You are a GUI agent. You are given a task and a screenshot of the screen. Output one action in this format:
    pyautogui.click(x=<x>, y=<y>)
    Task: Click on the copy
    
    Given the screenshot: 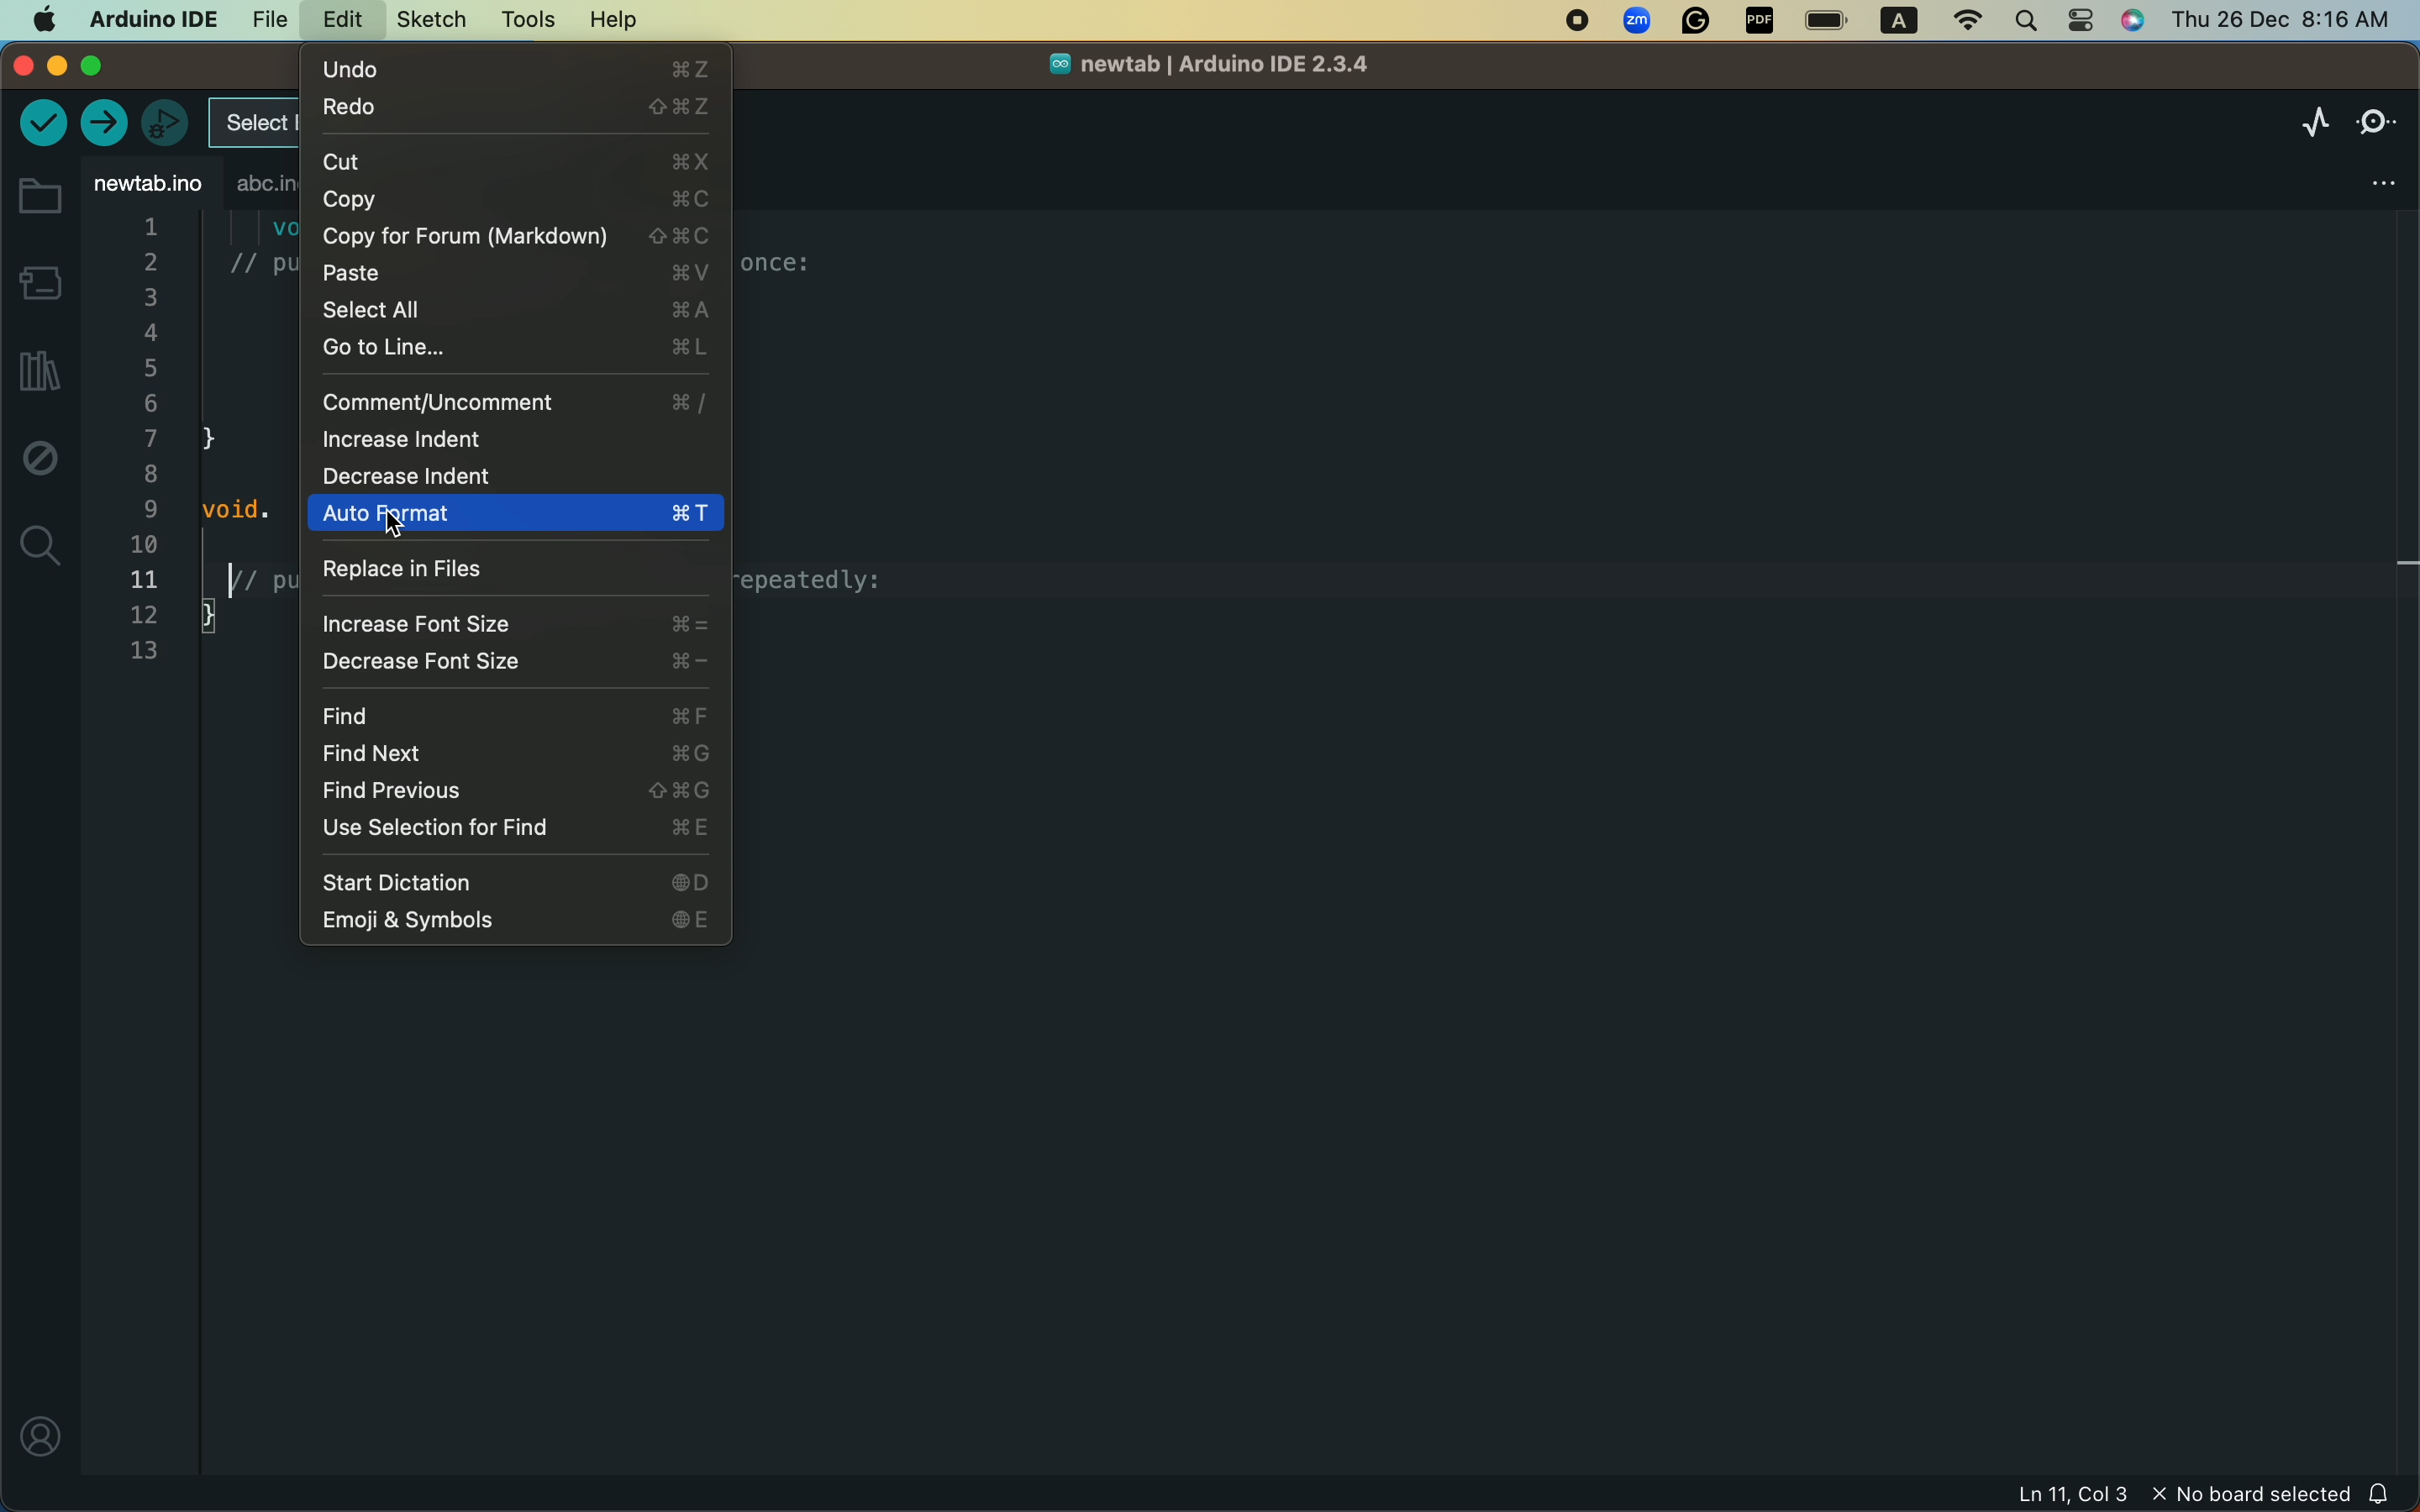 What is the action you would take?
    pyautogui.click(x=514, y=237)
    